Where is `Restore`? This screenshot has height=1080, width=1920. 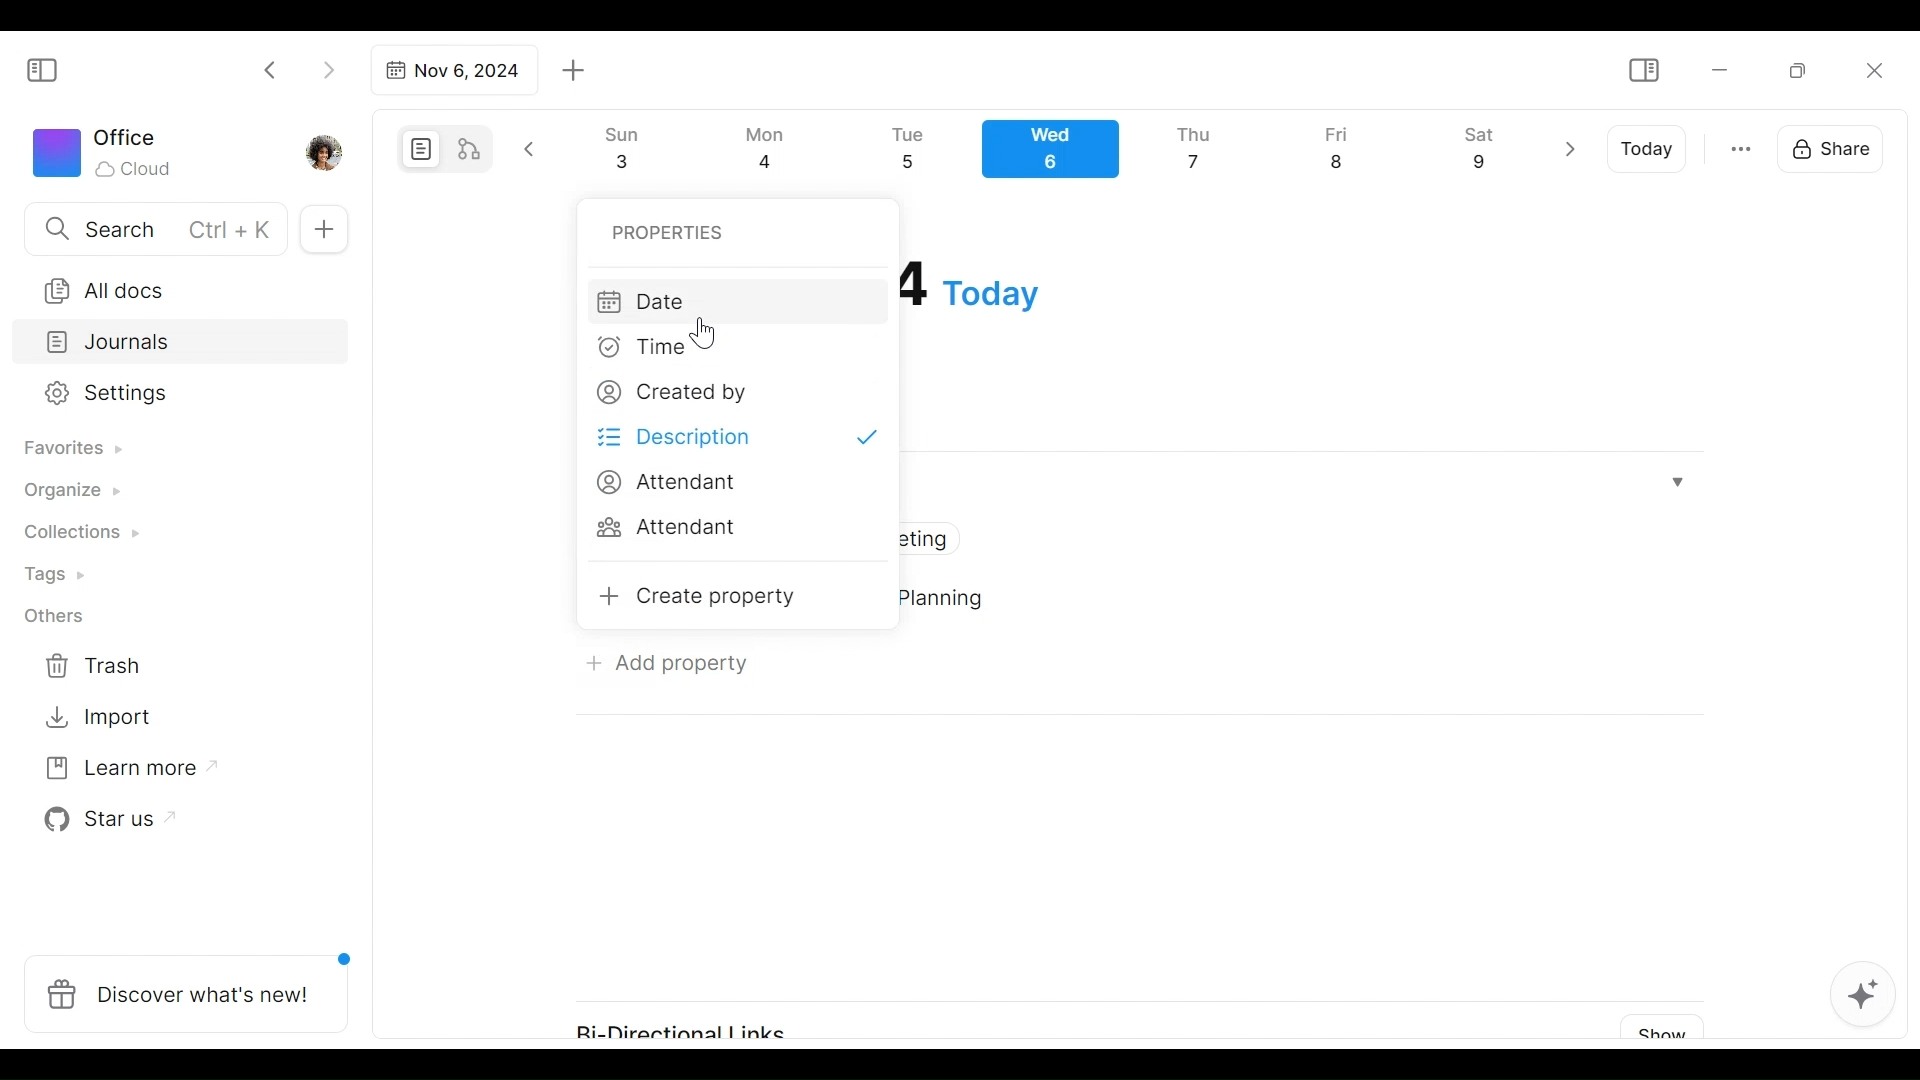 Restore is located at coordinates (1805, 69).